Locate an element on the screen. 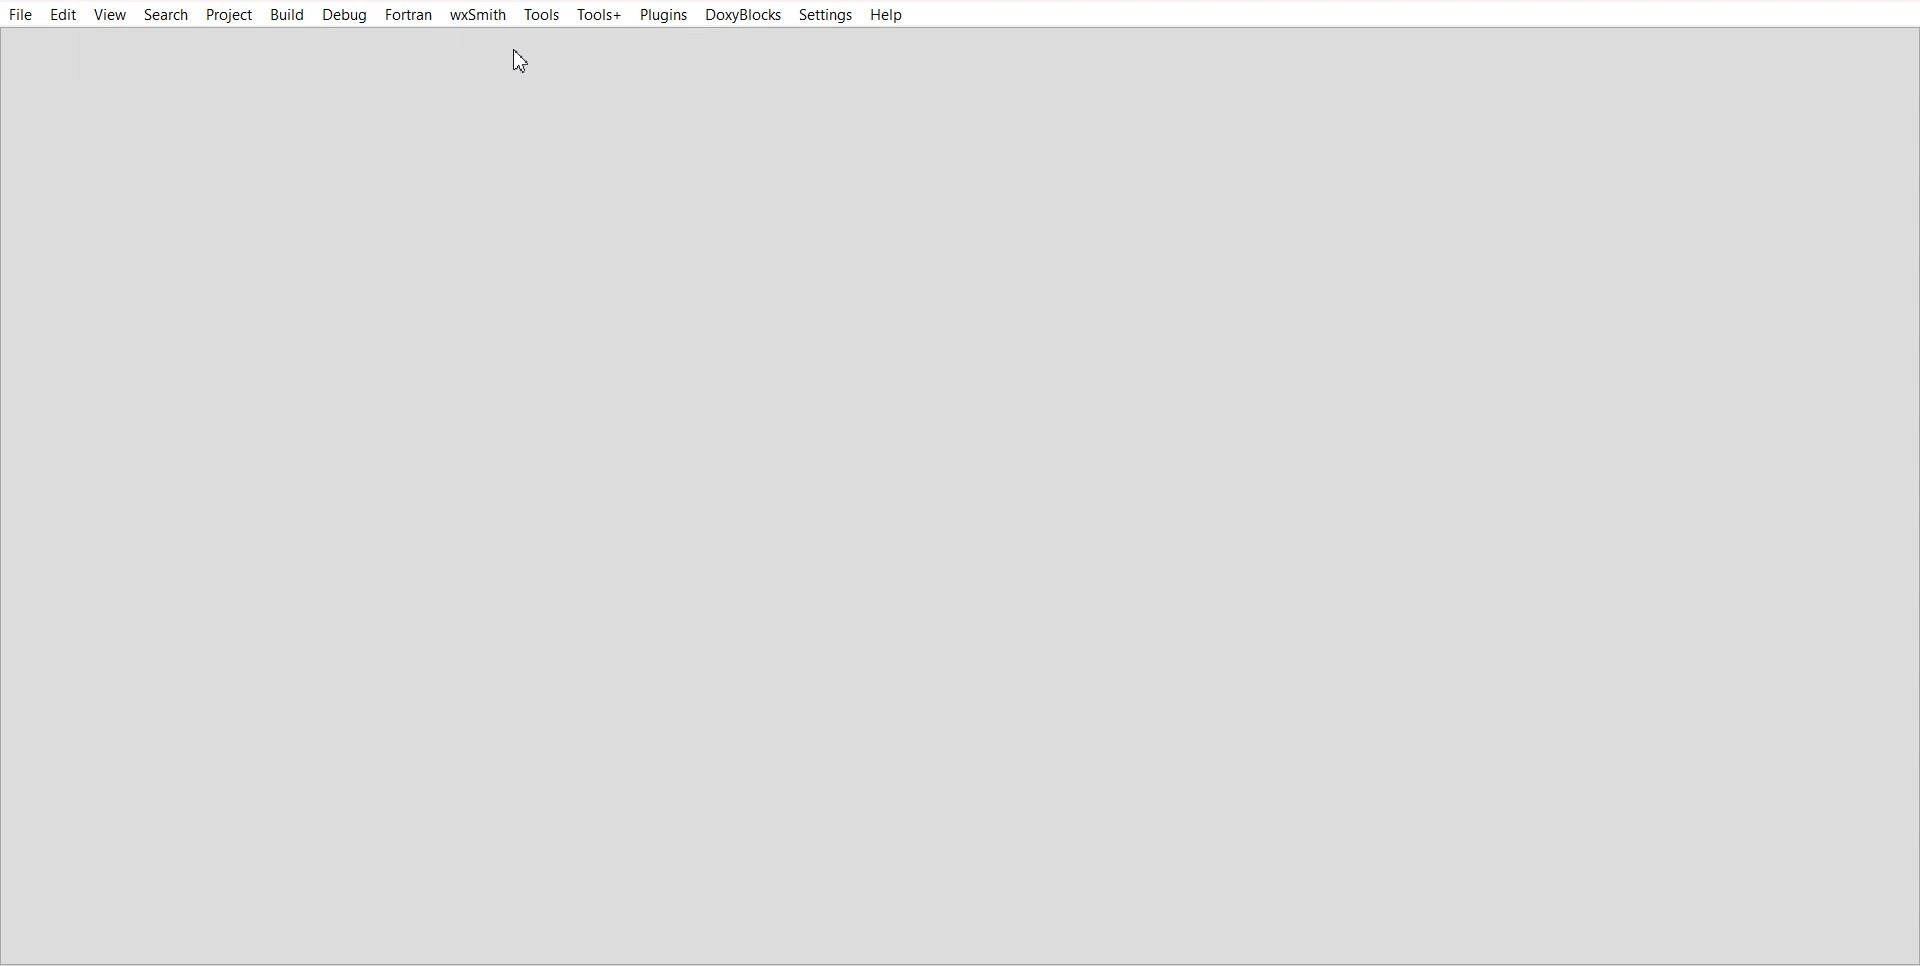 Image resolution: width=1920 pixels, height=966 pixels. Plugins is located at coordinates (662, 16).